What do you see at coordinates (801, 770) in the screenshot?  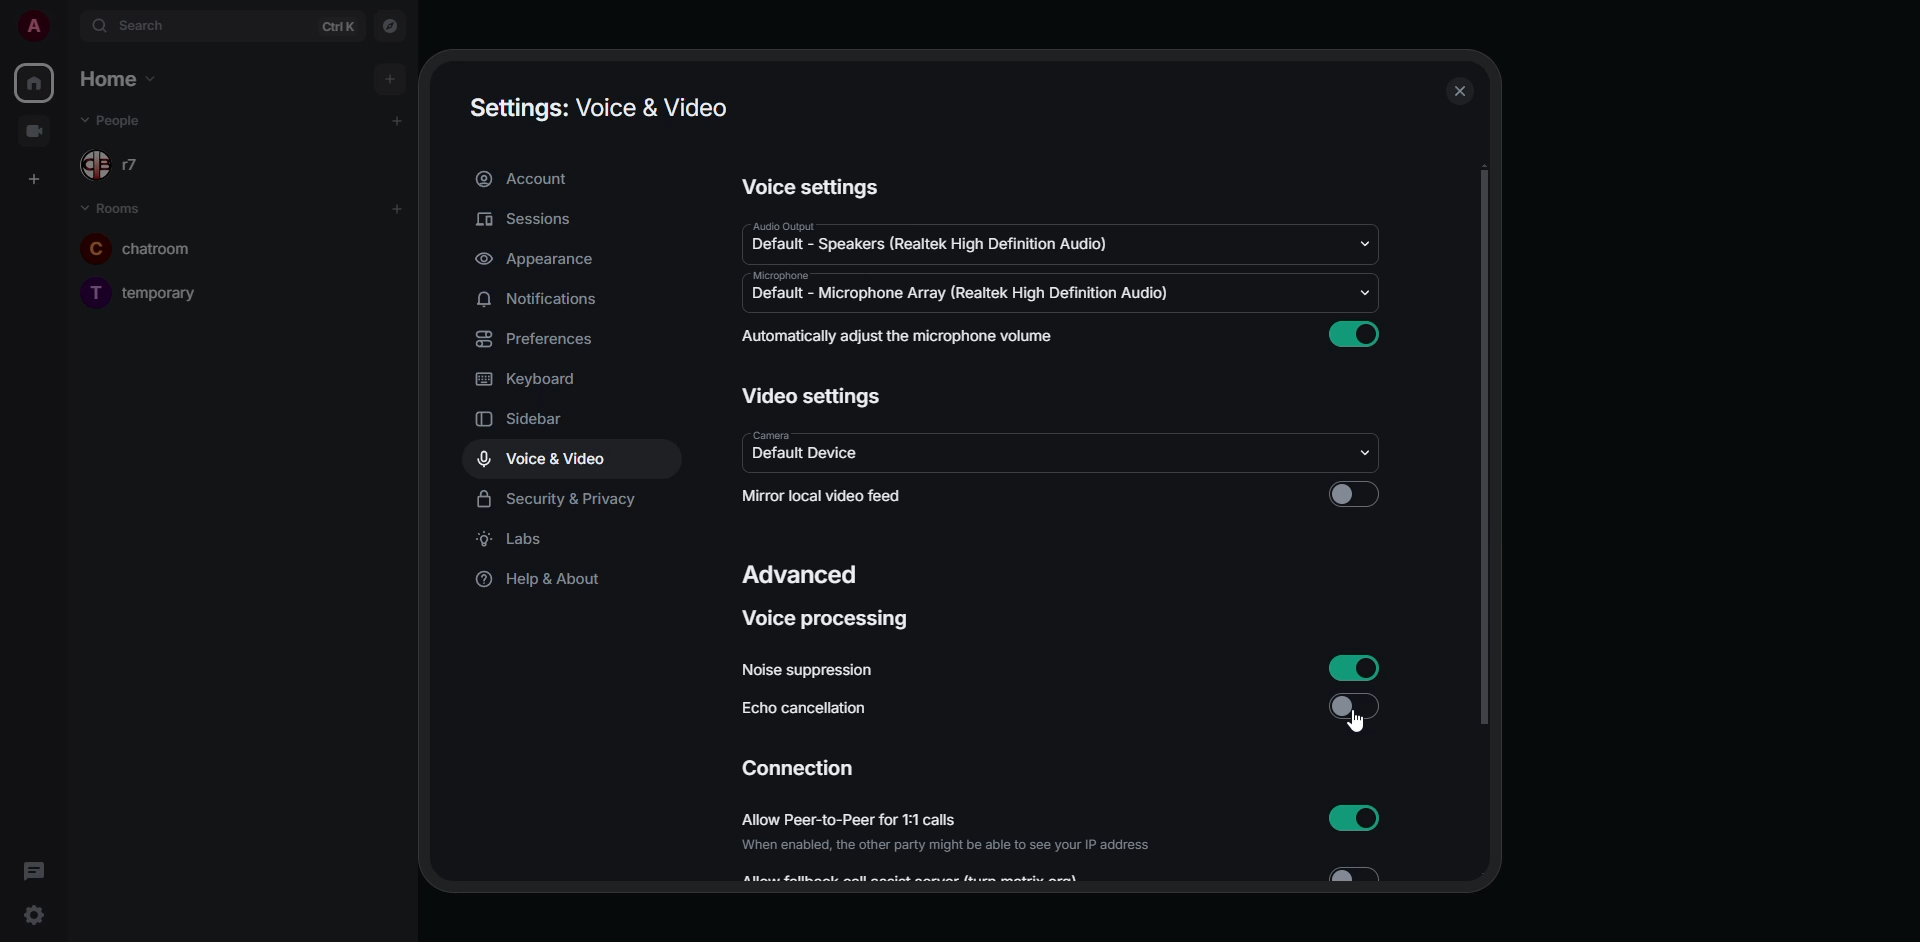 I see `connection` at bounding box center [801, 770].